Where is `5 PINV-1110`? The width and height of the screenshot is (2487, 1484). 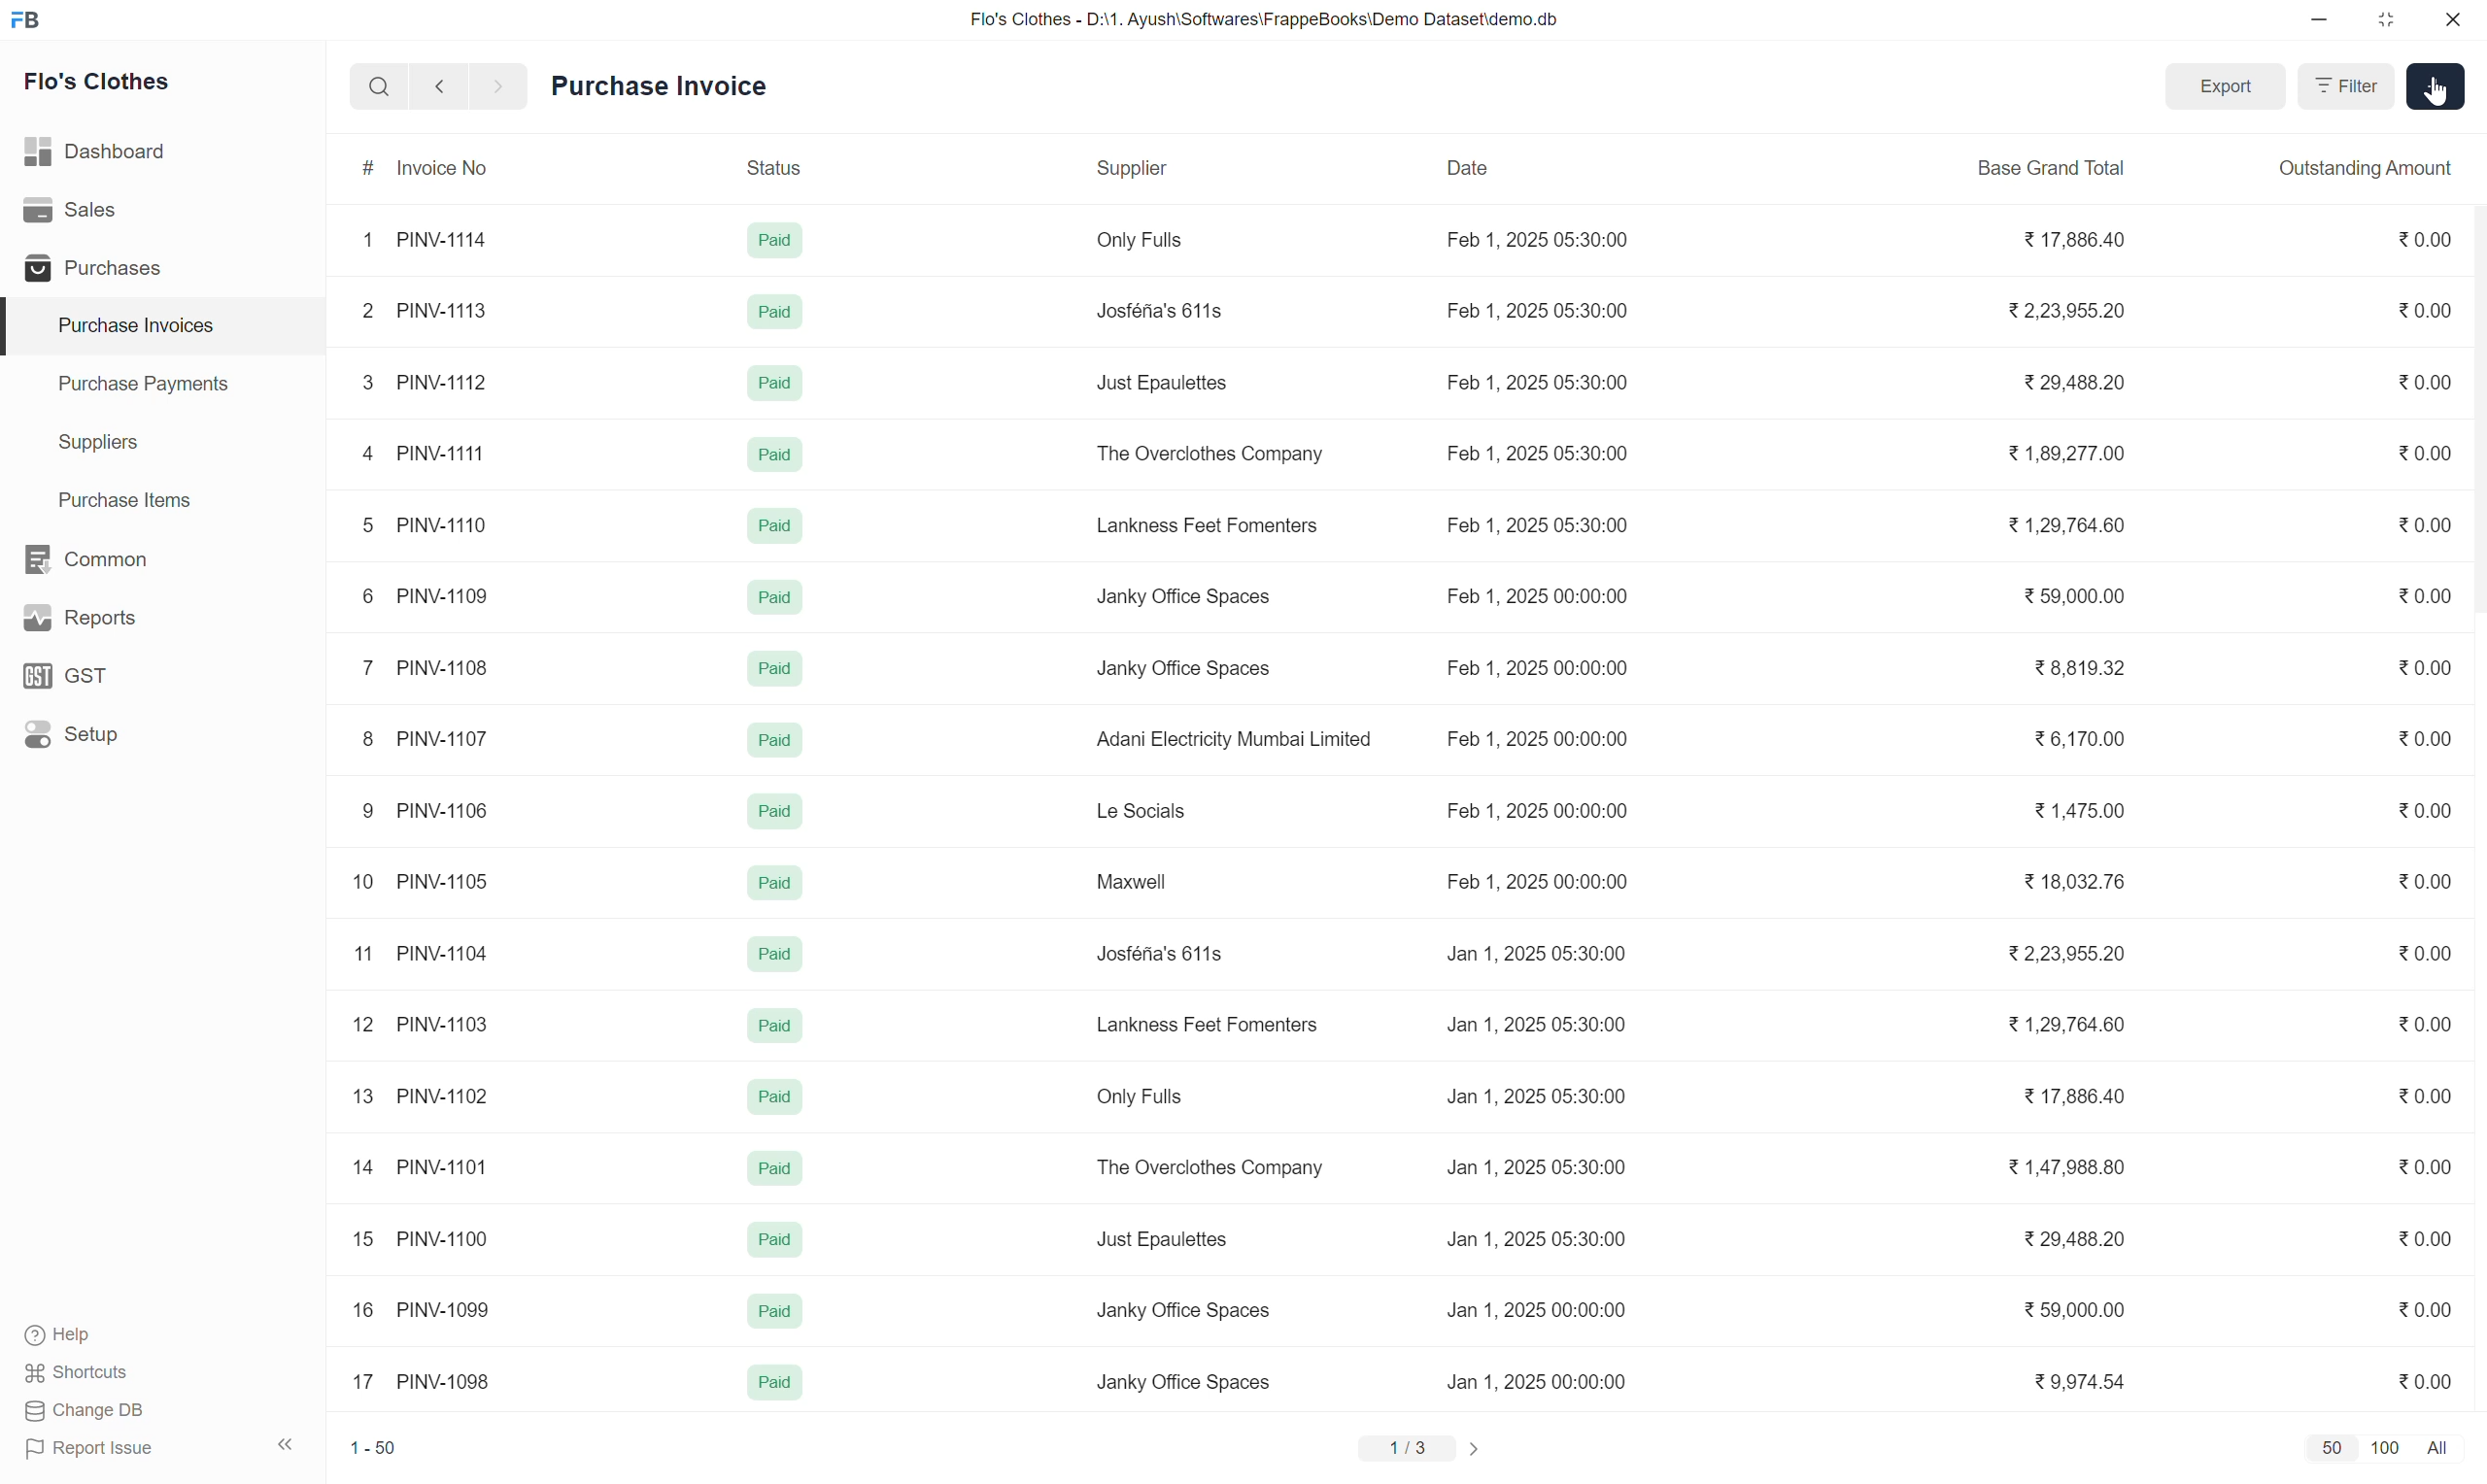 5 PINV-1110 is located at coordinates (425, 524).